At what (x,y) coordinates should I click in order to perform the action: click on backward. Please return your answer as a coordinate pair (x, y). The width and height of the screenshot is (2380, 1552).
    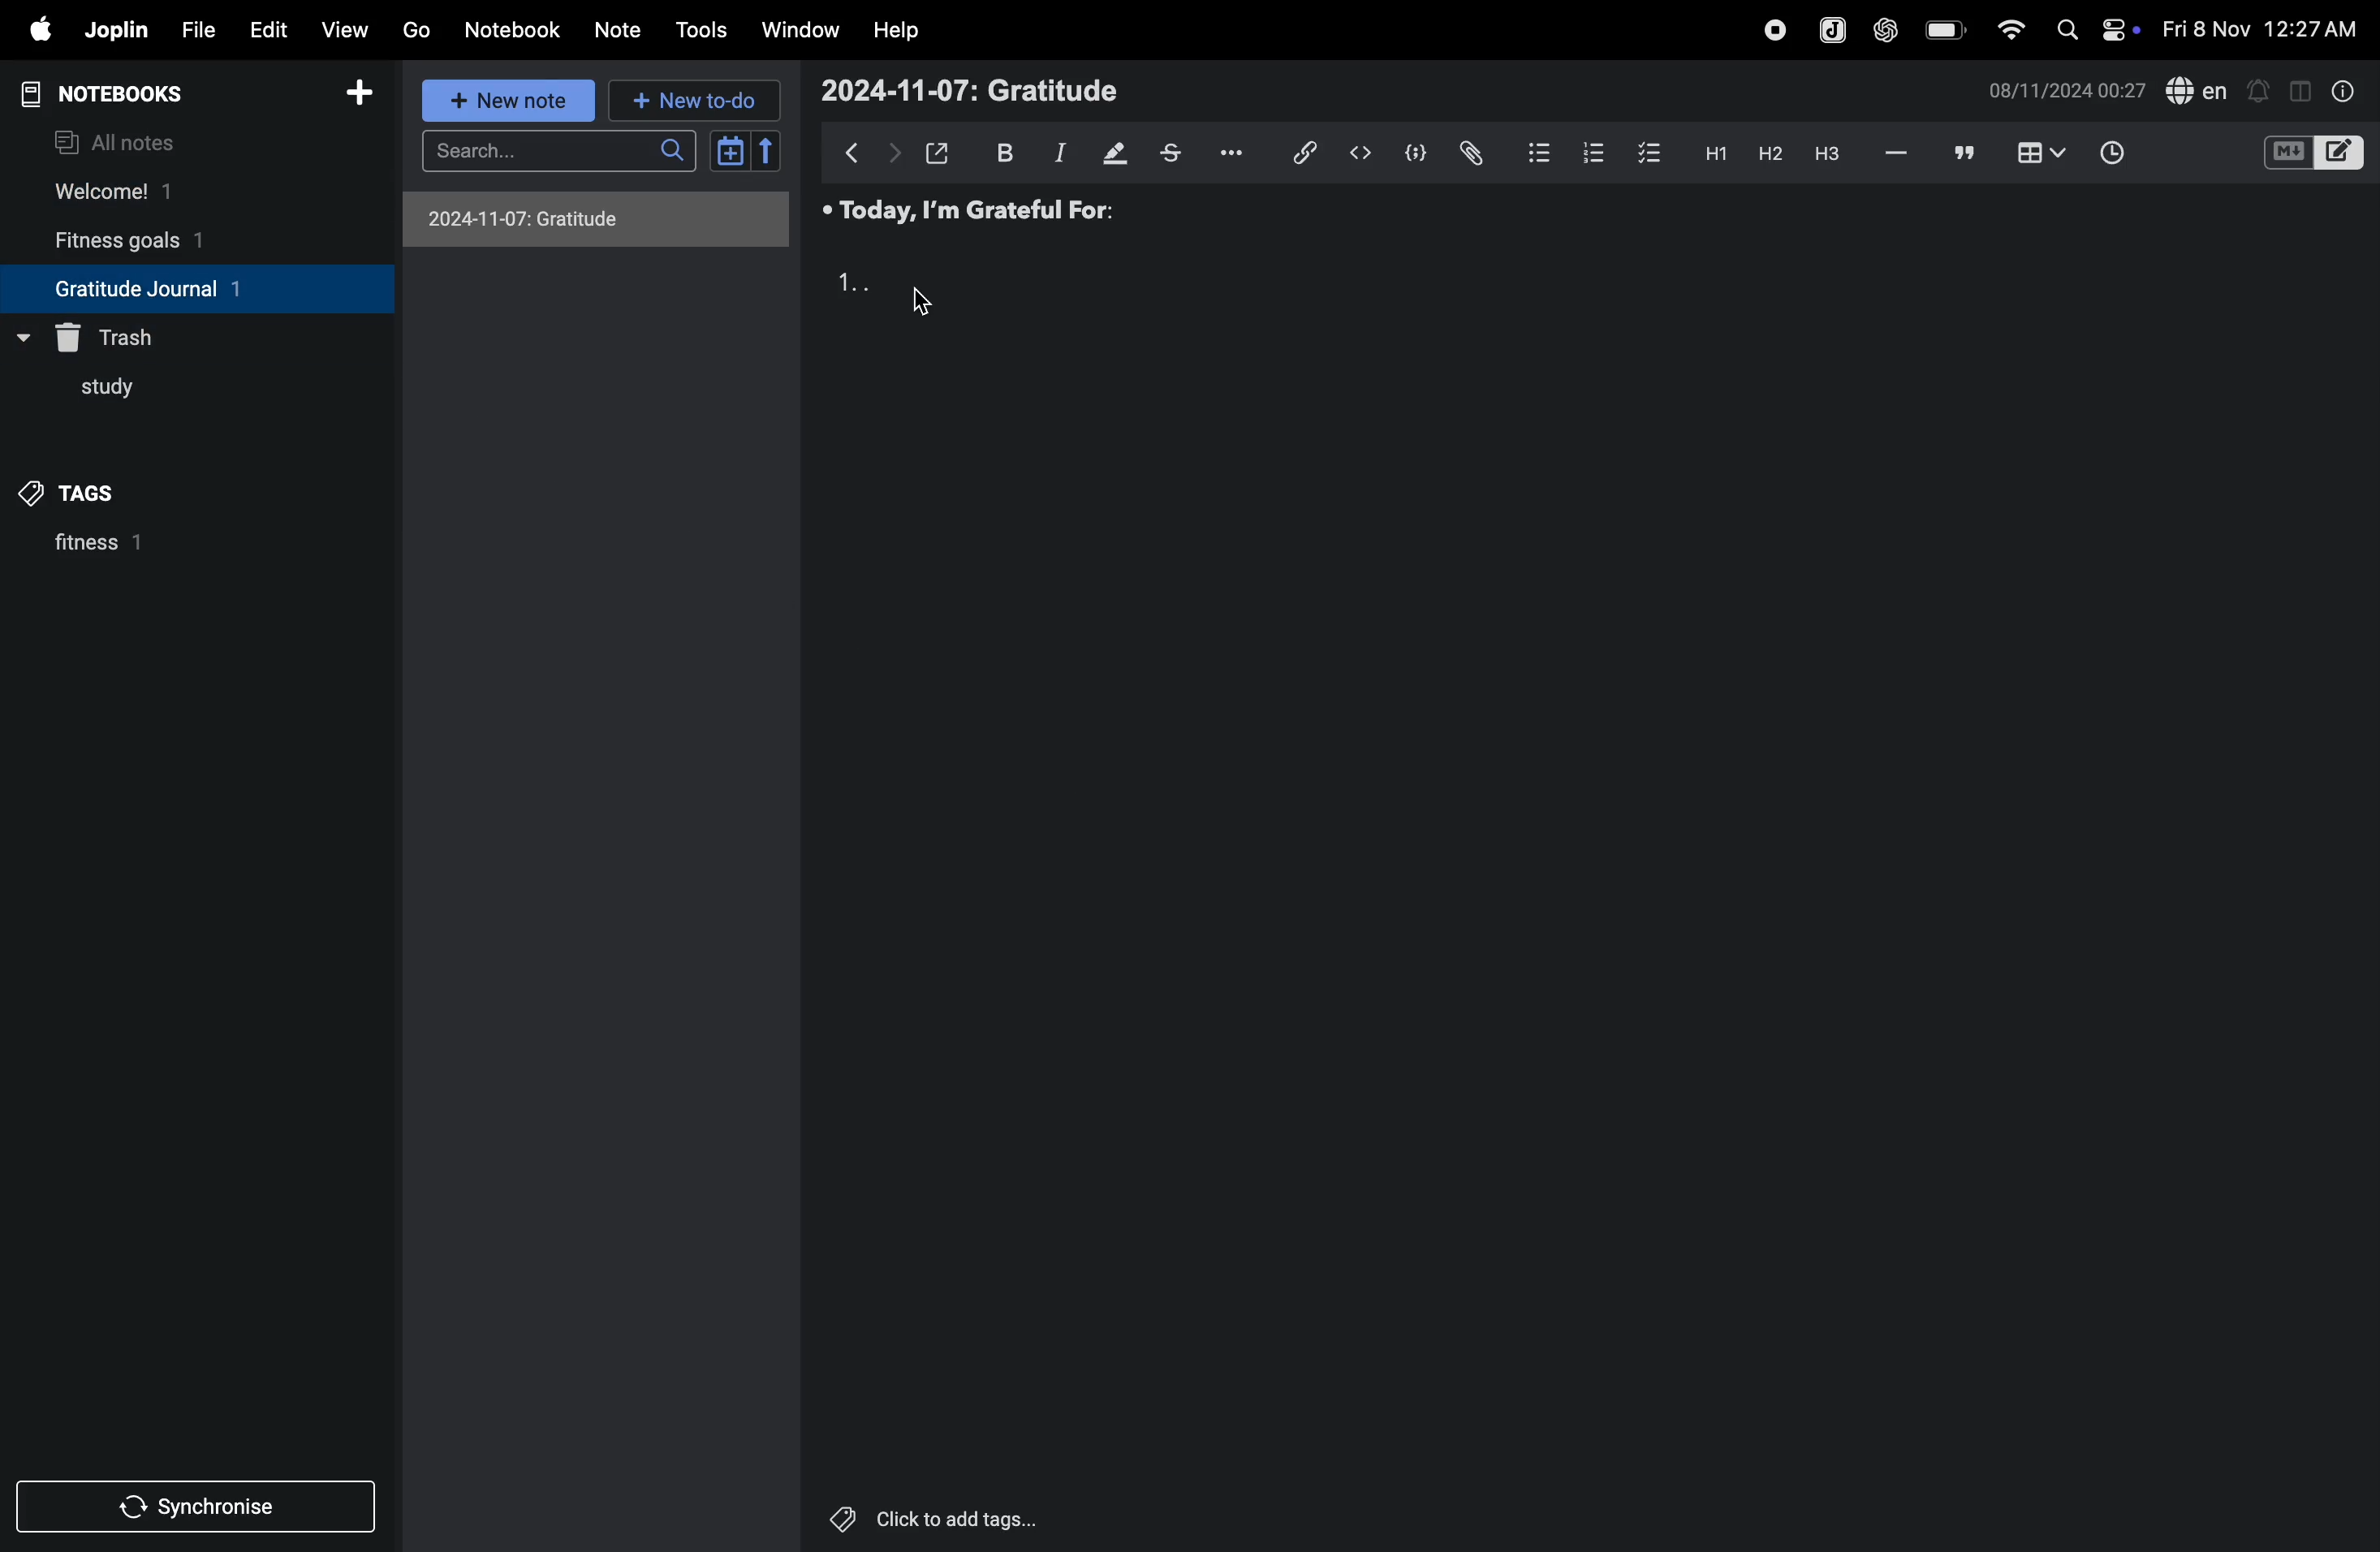
    Looking at the image, I should click on (854, 152).